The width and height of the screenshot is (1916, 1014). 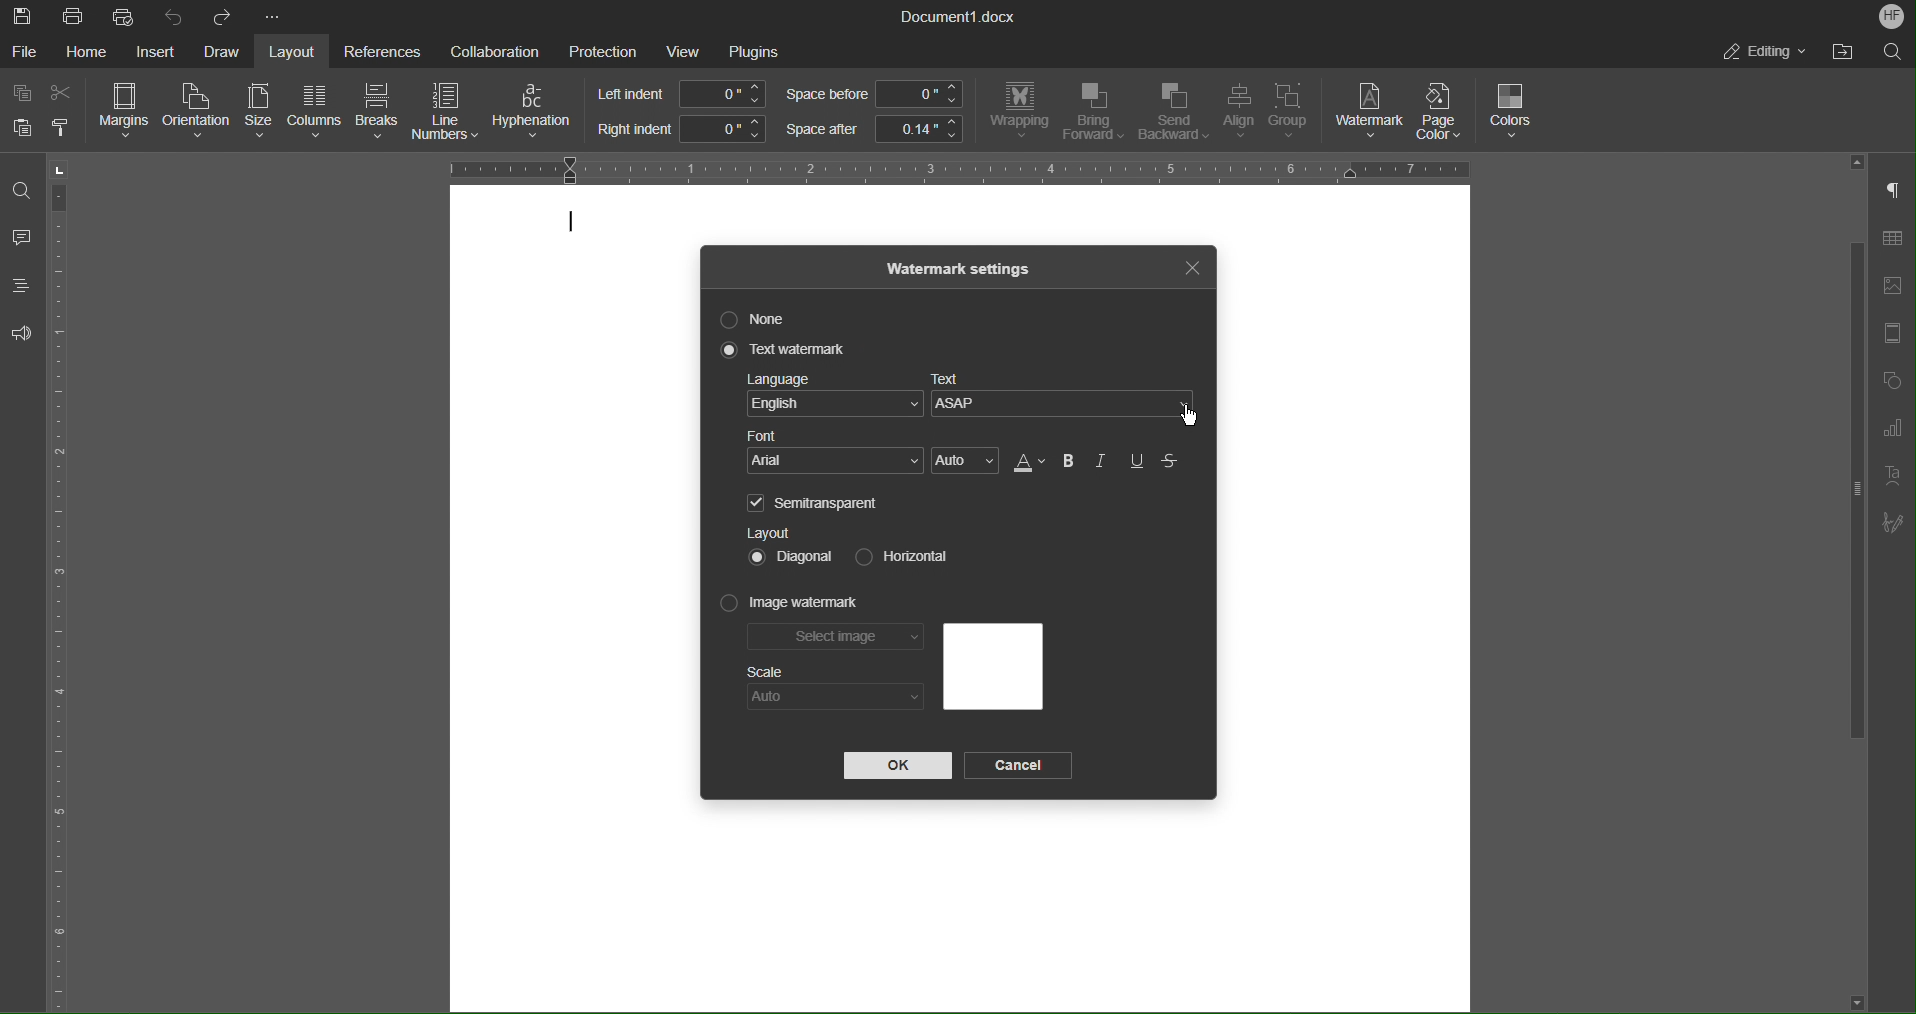 What do you see at coordinates (766, 672) in the screenshot?
I see `Scale` at bounding box center [766, 672].